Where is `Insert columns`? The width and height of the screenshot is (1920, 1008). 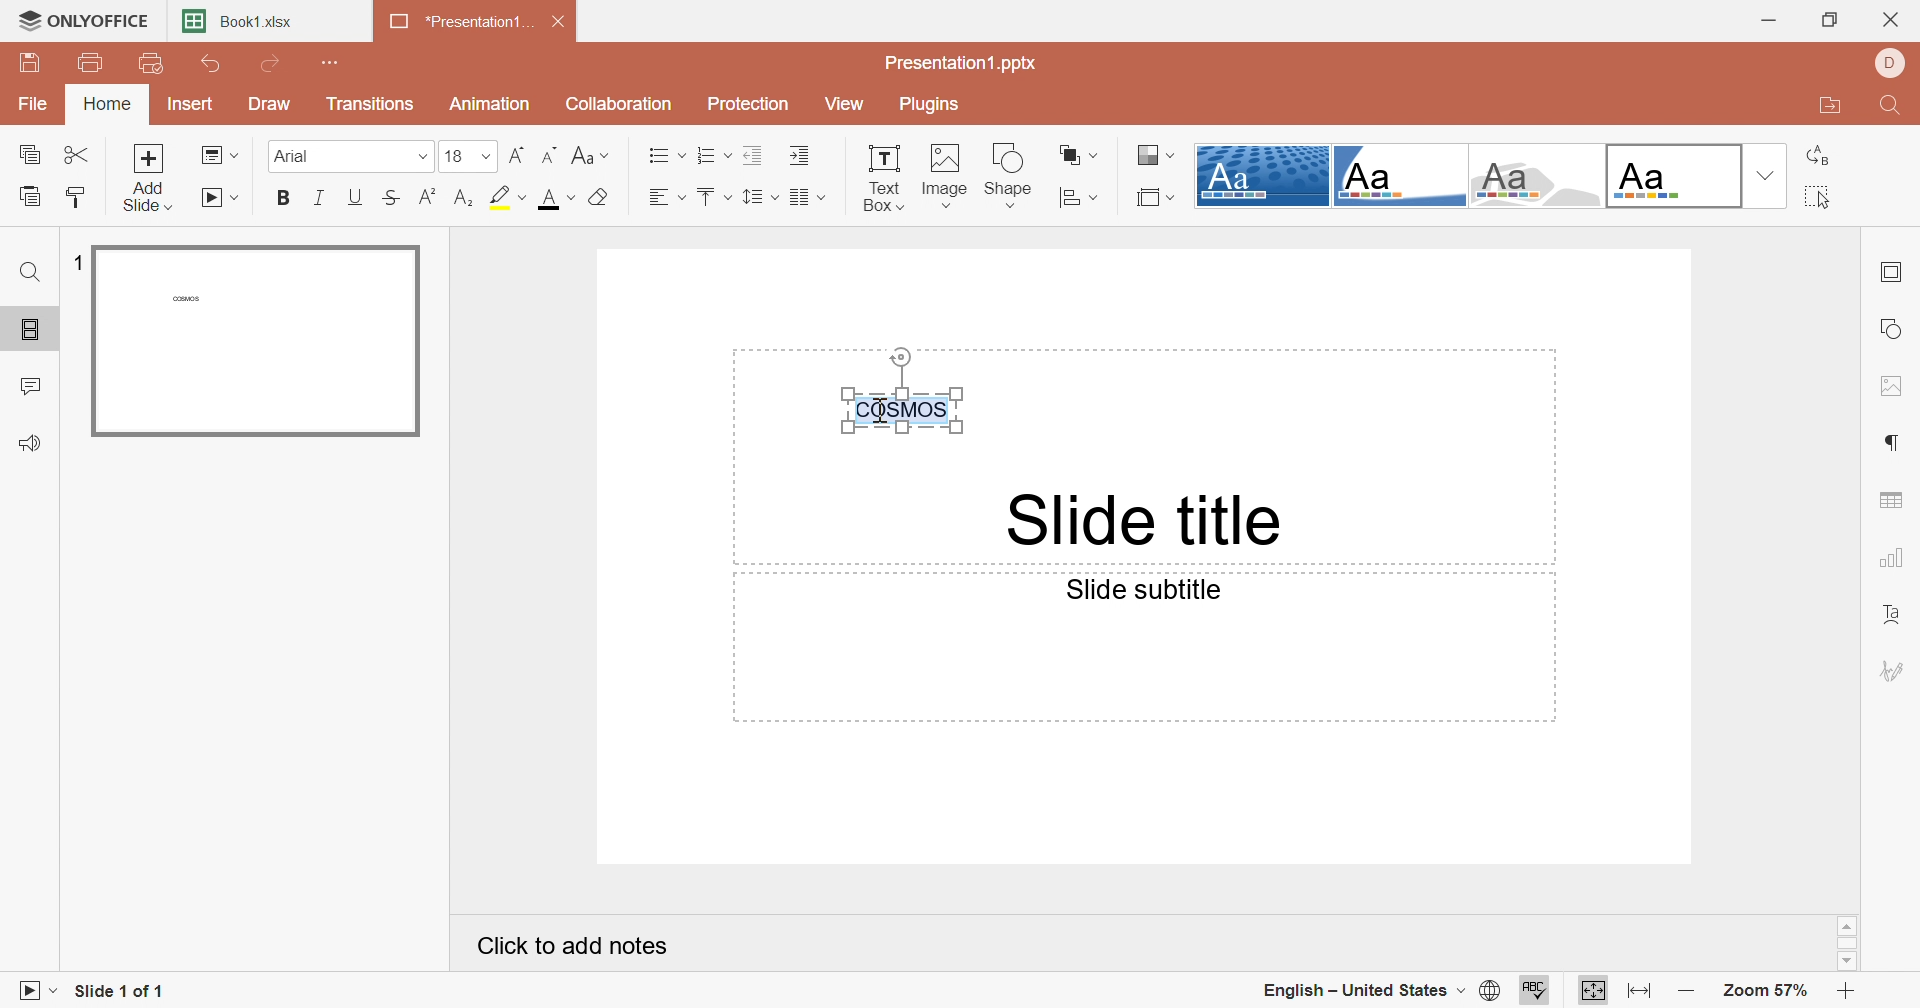 Insert columns is located at coordinates (805, 196).